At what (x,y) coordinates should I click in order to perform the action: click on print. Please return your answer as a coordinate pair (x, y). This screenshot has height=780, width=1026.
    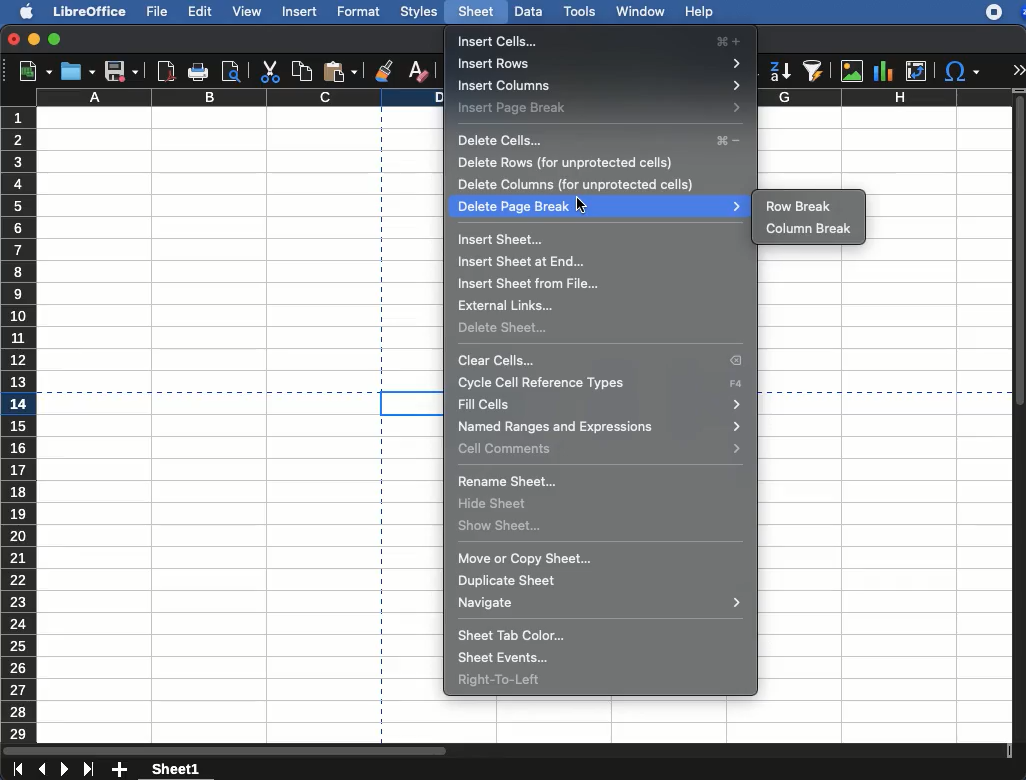
    Looking at the image, I should click on (199, 73).